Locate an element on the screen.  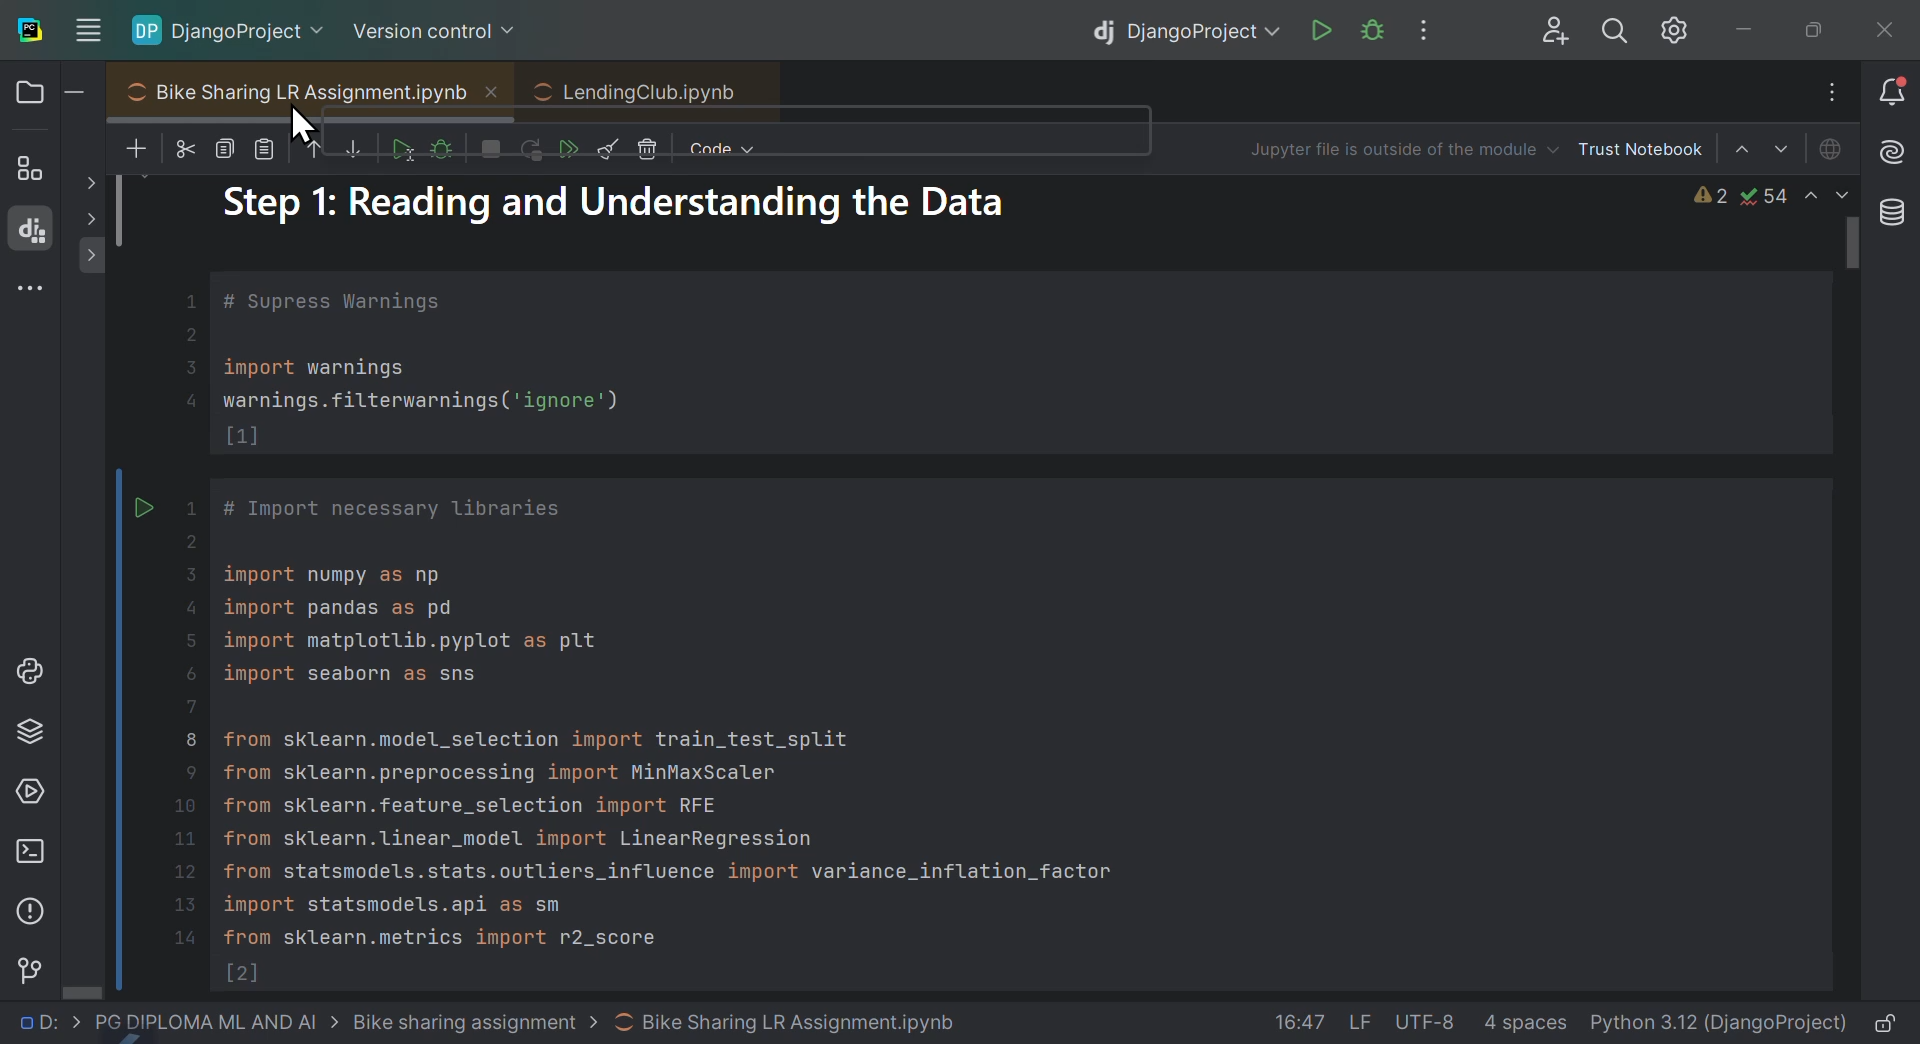
Python packages is located at coordinates (28, 737).